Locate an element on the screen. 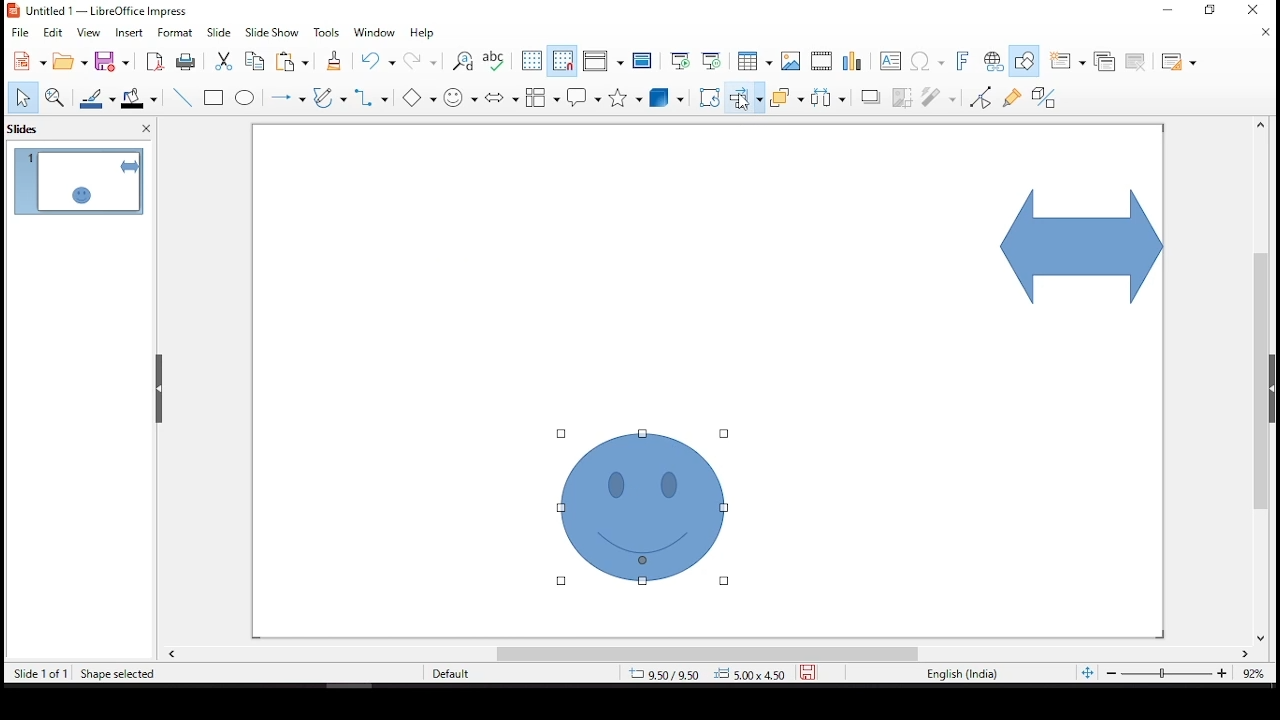  close is located at coordinates (1265, 35).